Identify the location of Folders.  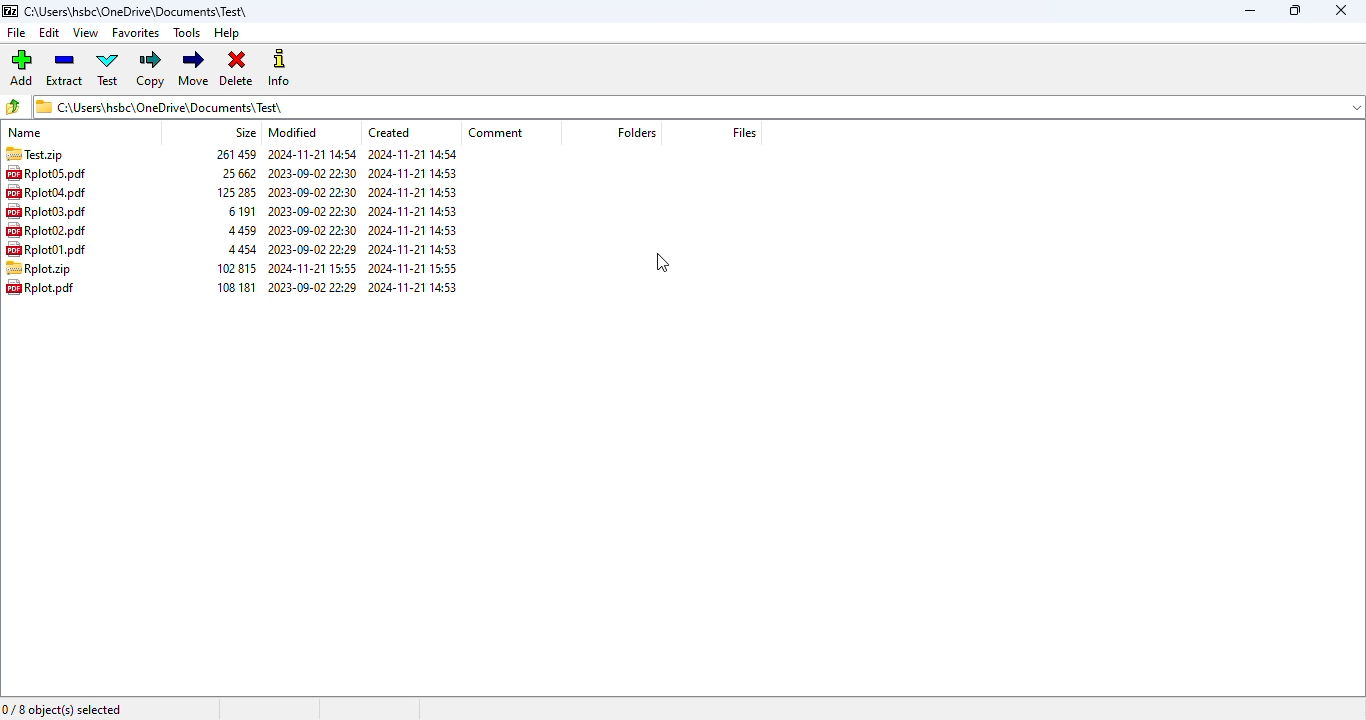
(639, 131).